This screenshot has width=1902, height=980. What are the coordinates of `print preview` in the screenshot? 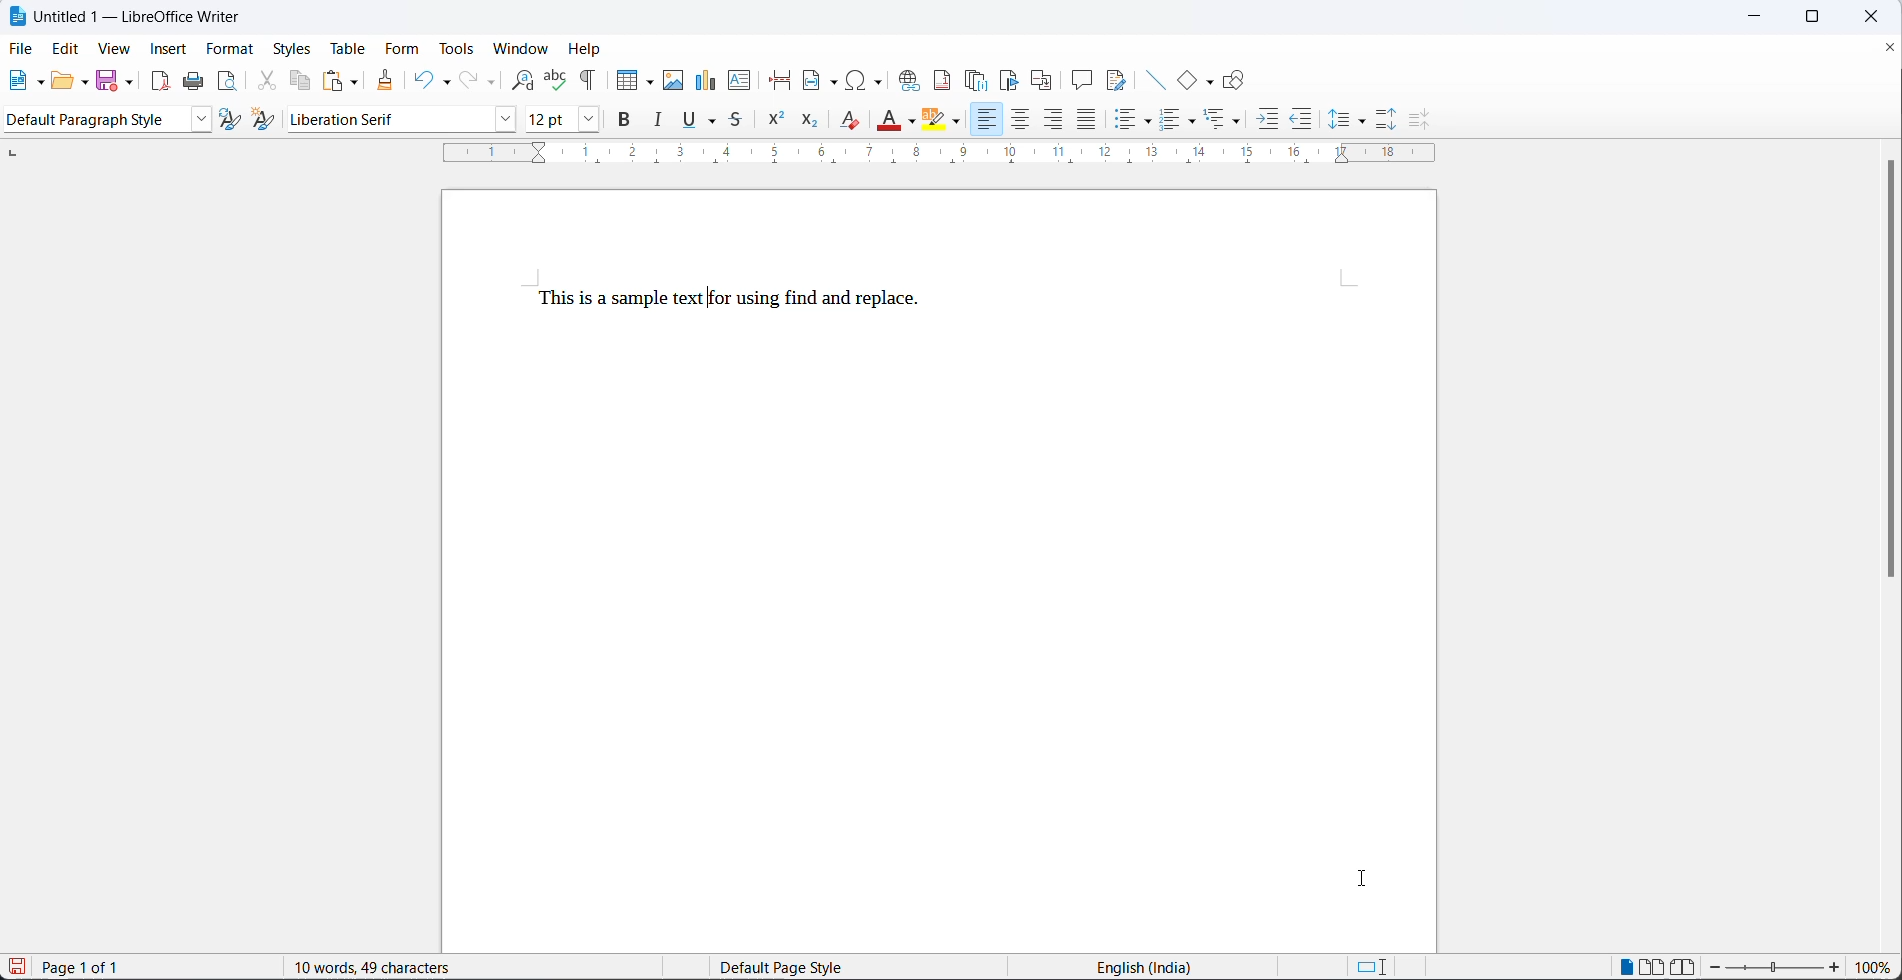 It's located at (229, 83).